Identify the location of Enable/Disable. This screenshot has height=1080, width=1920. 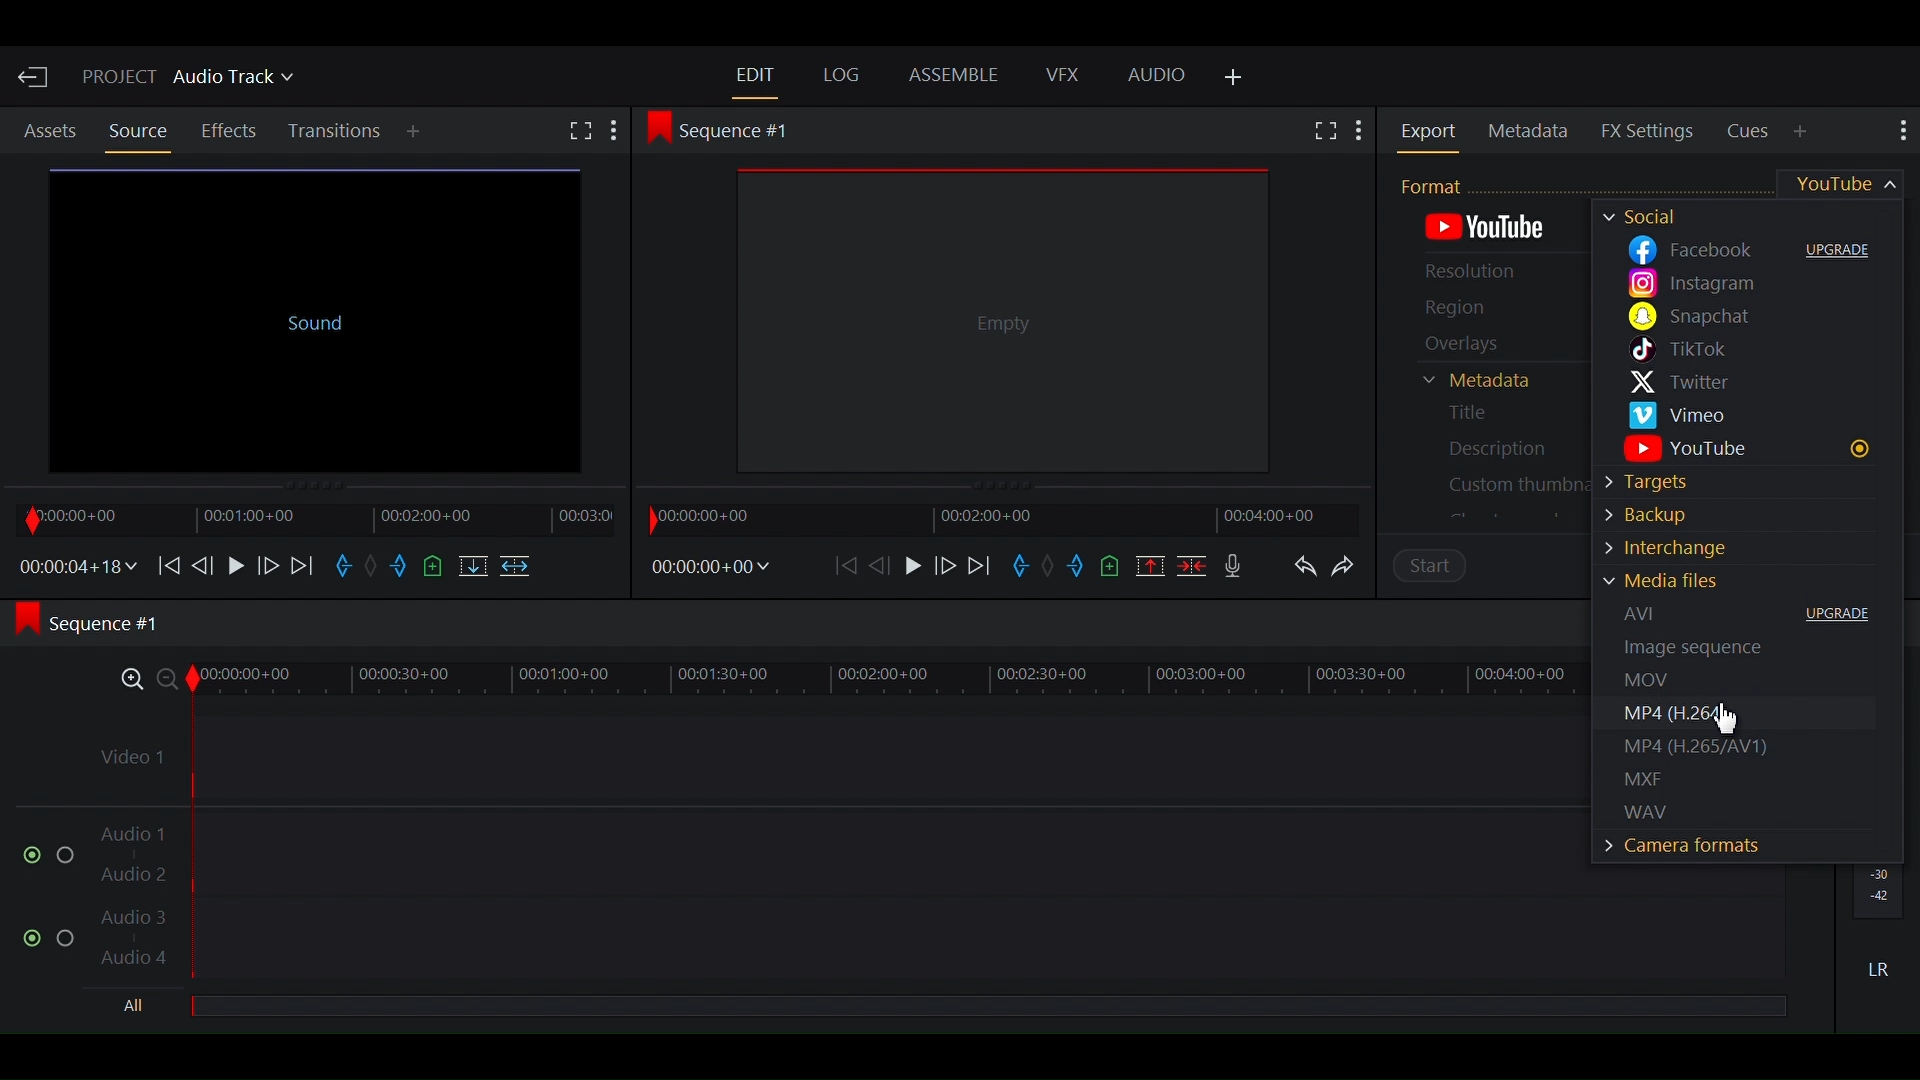
(50, 934).